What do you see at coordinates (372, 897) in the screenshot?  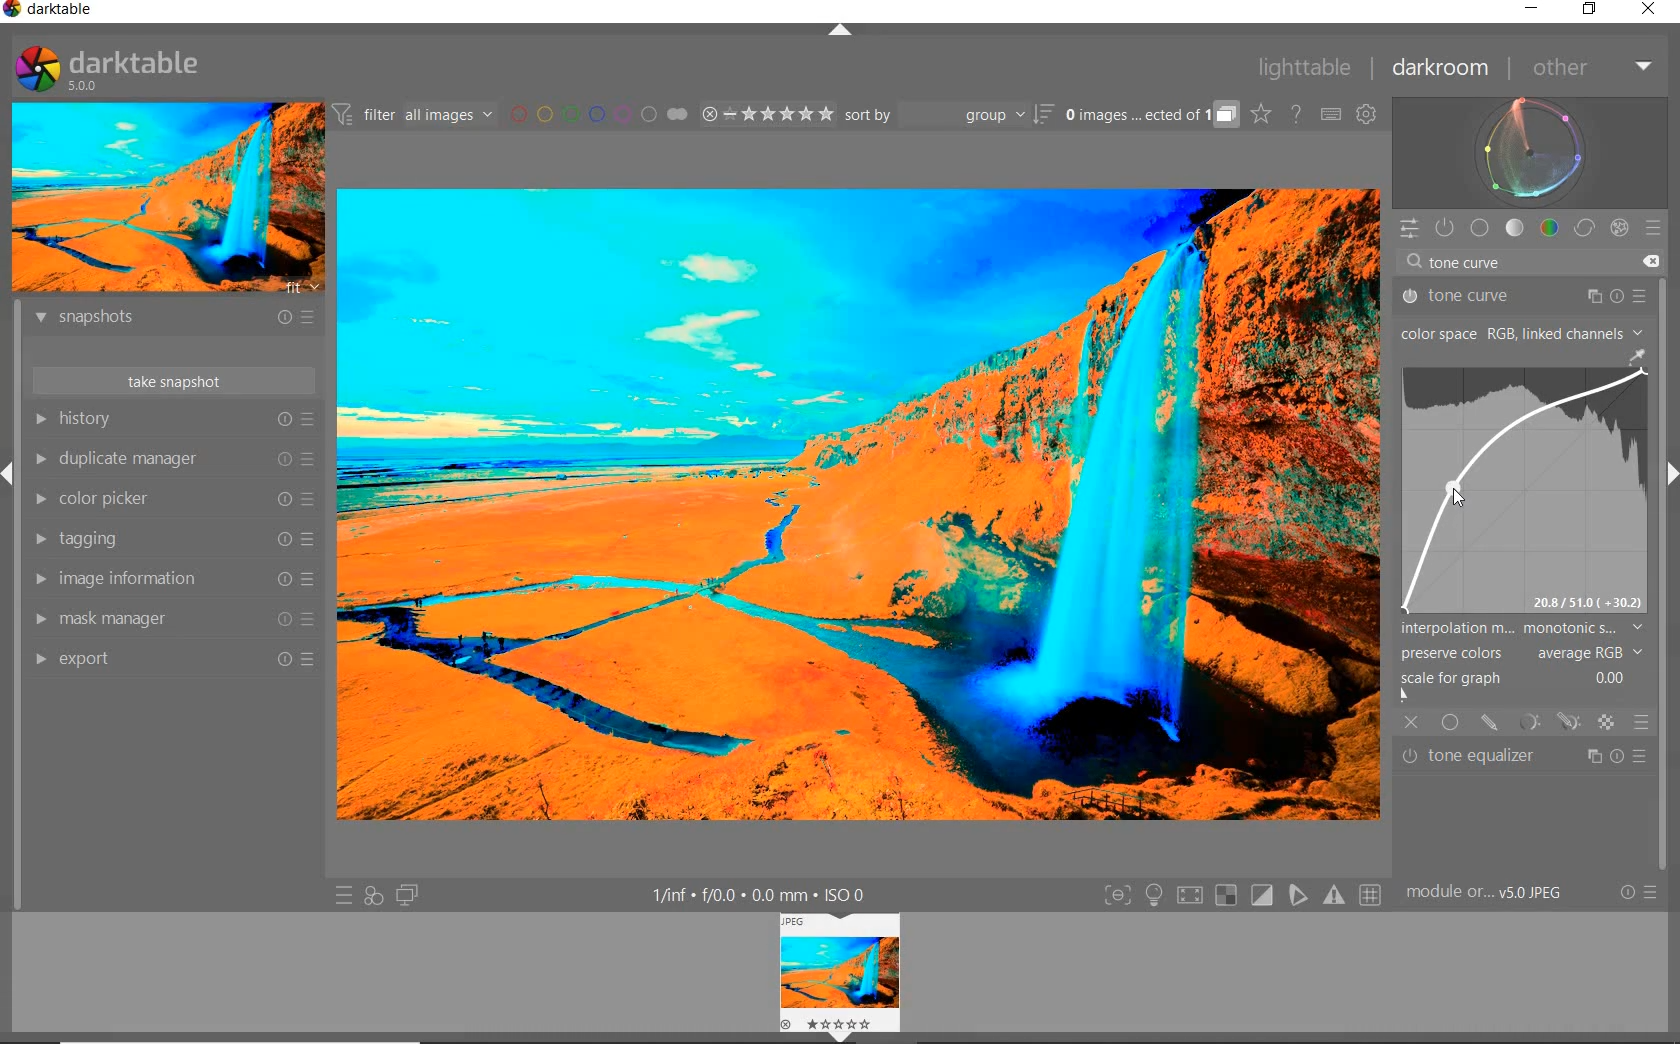 I see `QUICK ACCESS FOR APPLYING ANY OF YOUR STYLES` at bounding box center [372, 897].